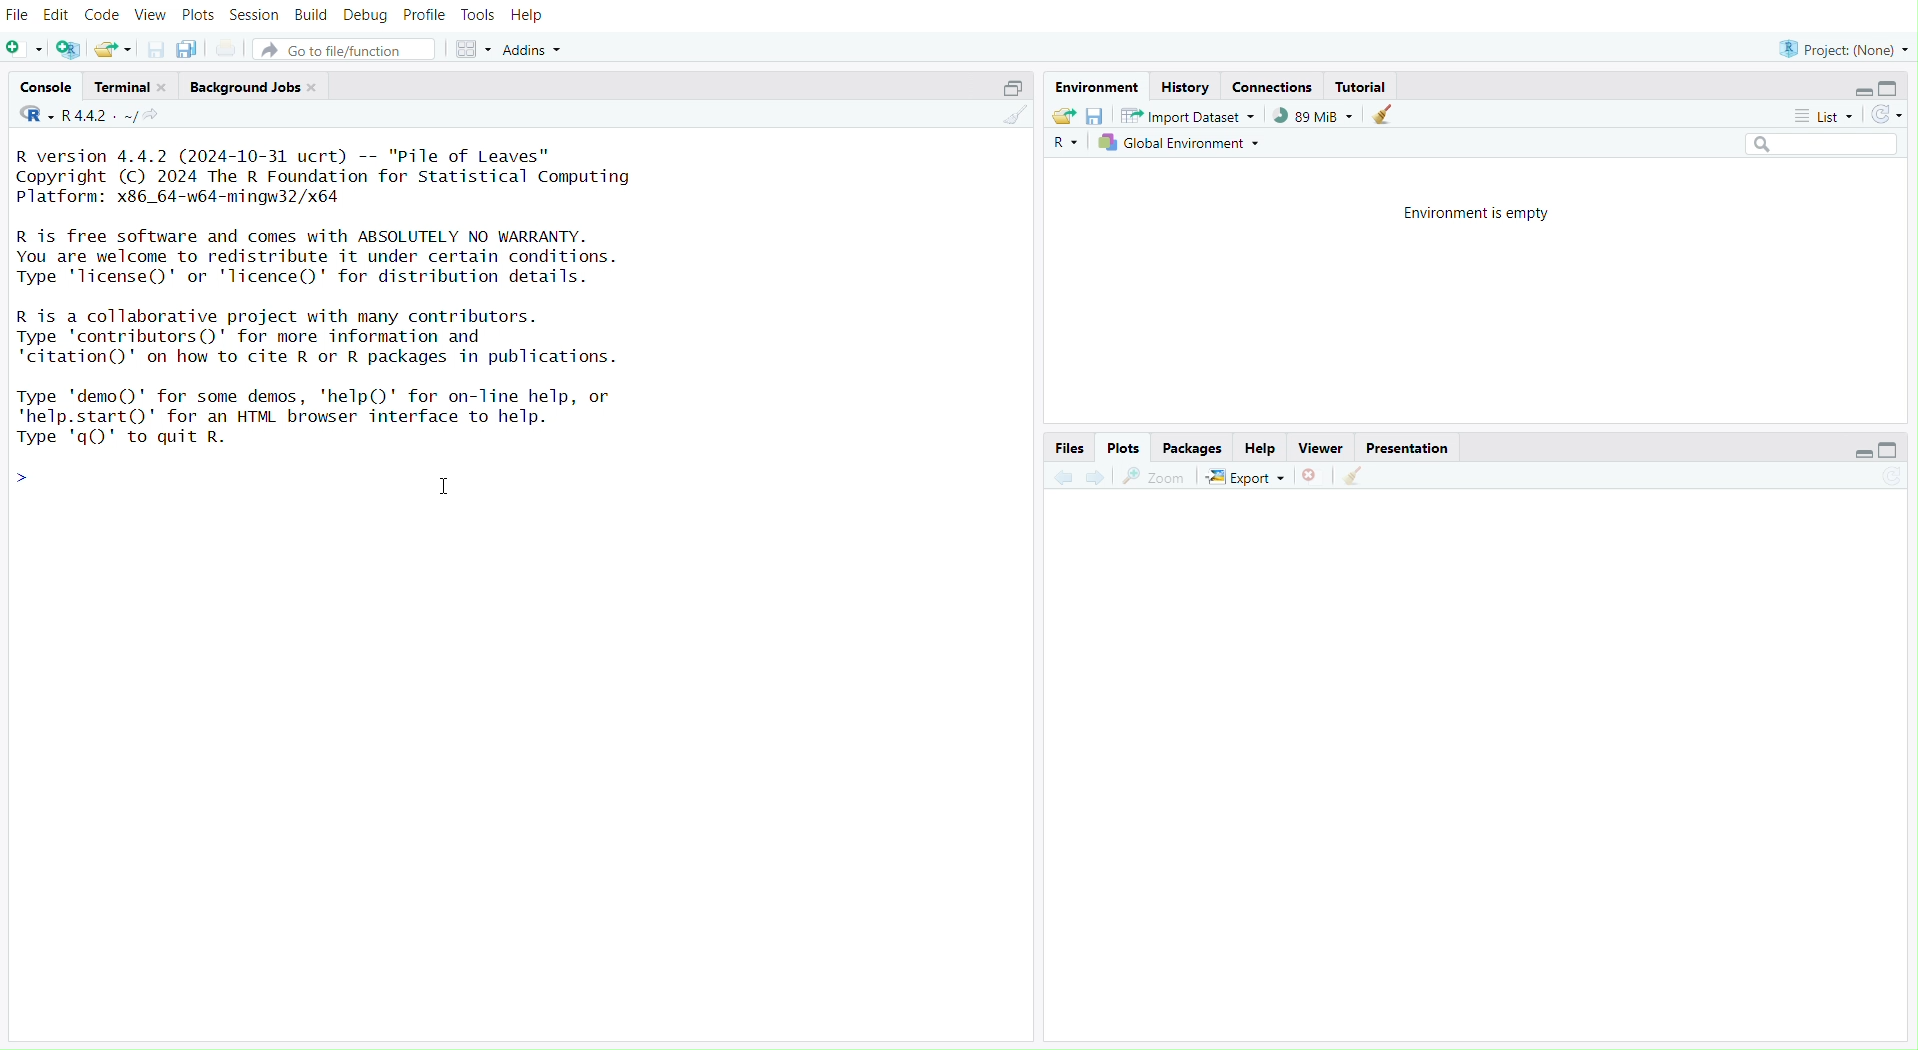 The image size is (1918, 1050). What do you see at coordinates (1825, 114) in the screenshot?
I see `List` at bounding box center [1825, 114].